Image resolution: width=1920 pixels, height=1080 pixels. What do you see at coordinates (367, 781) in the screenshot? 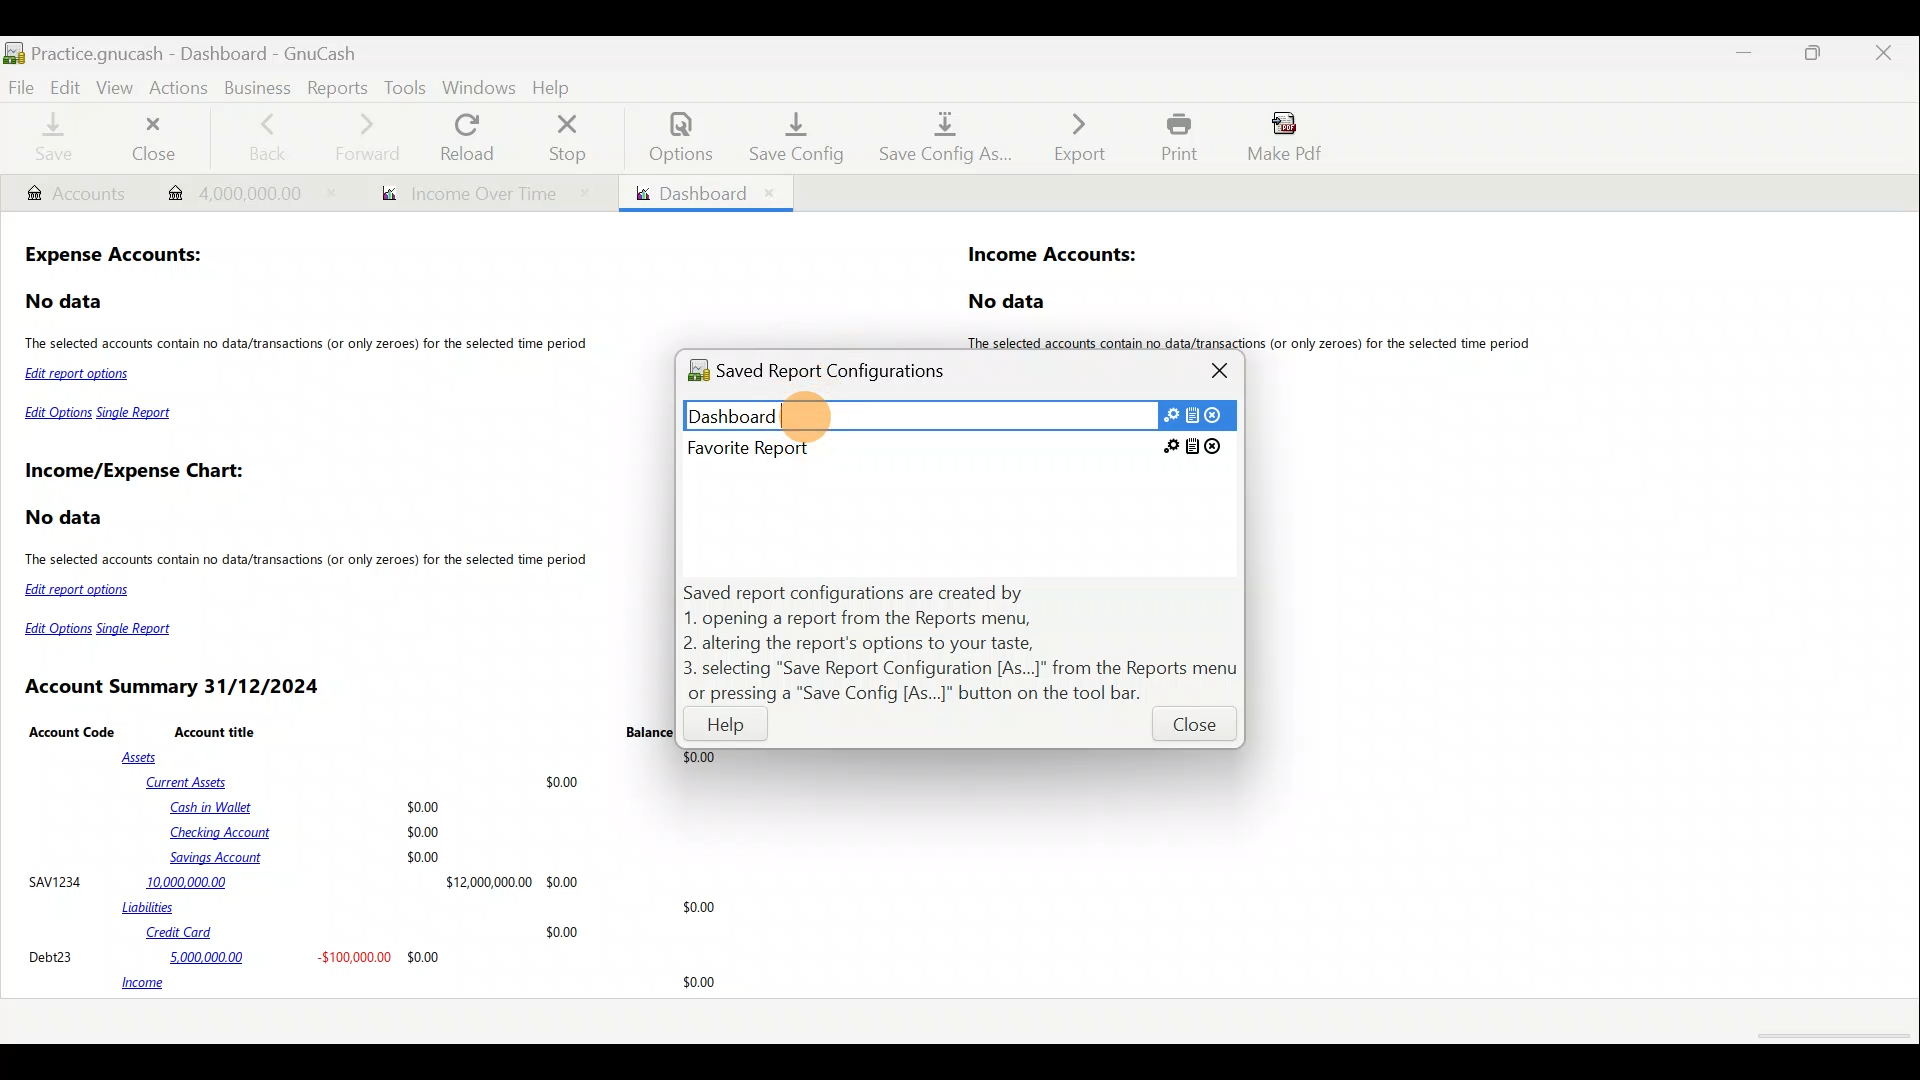
I see `Current Assets $0.00` at bounding box center [367, 781].